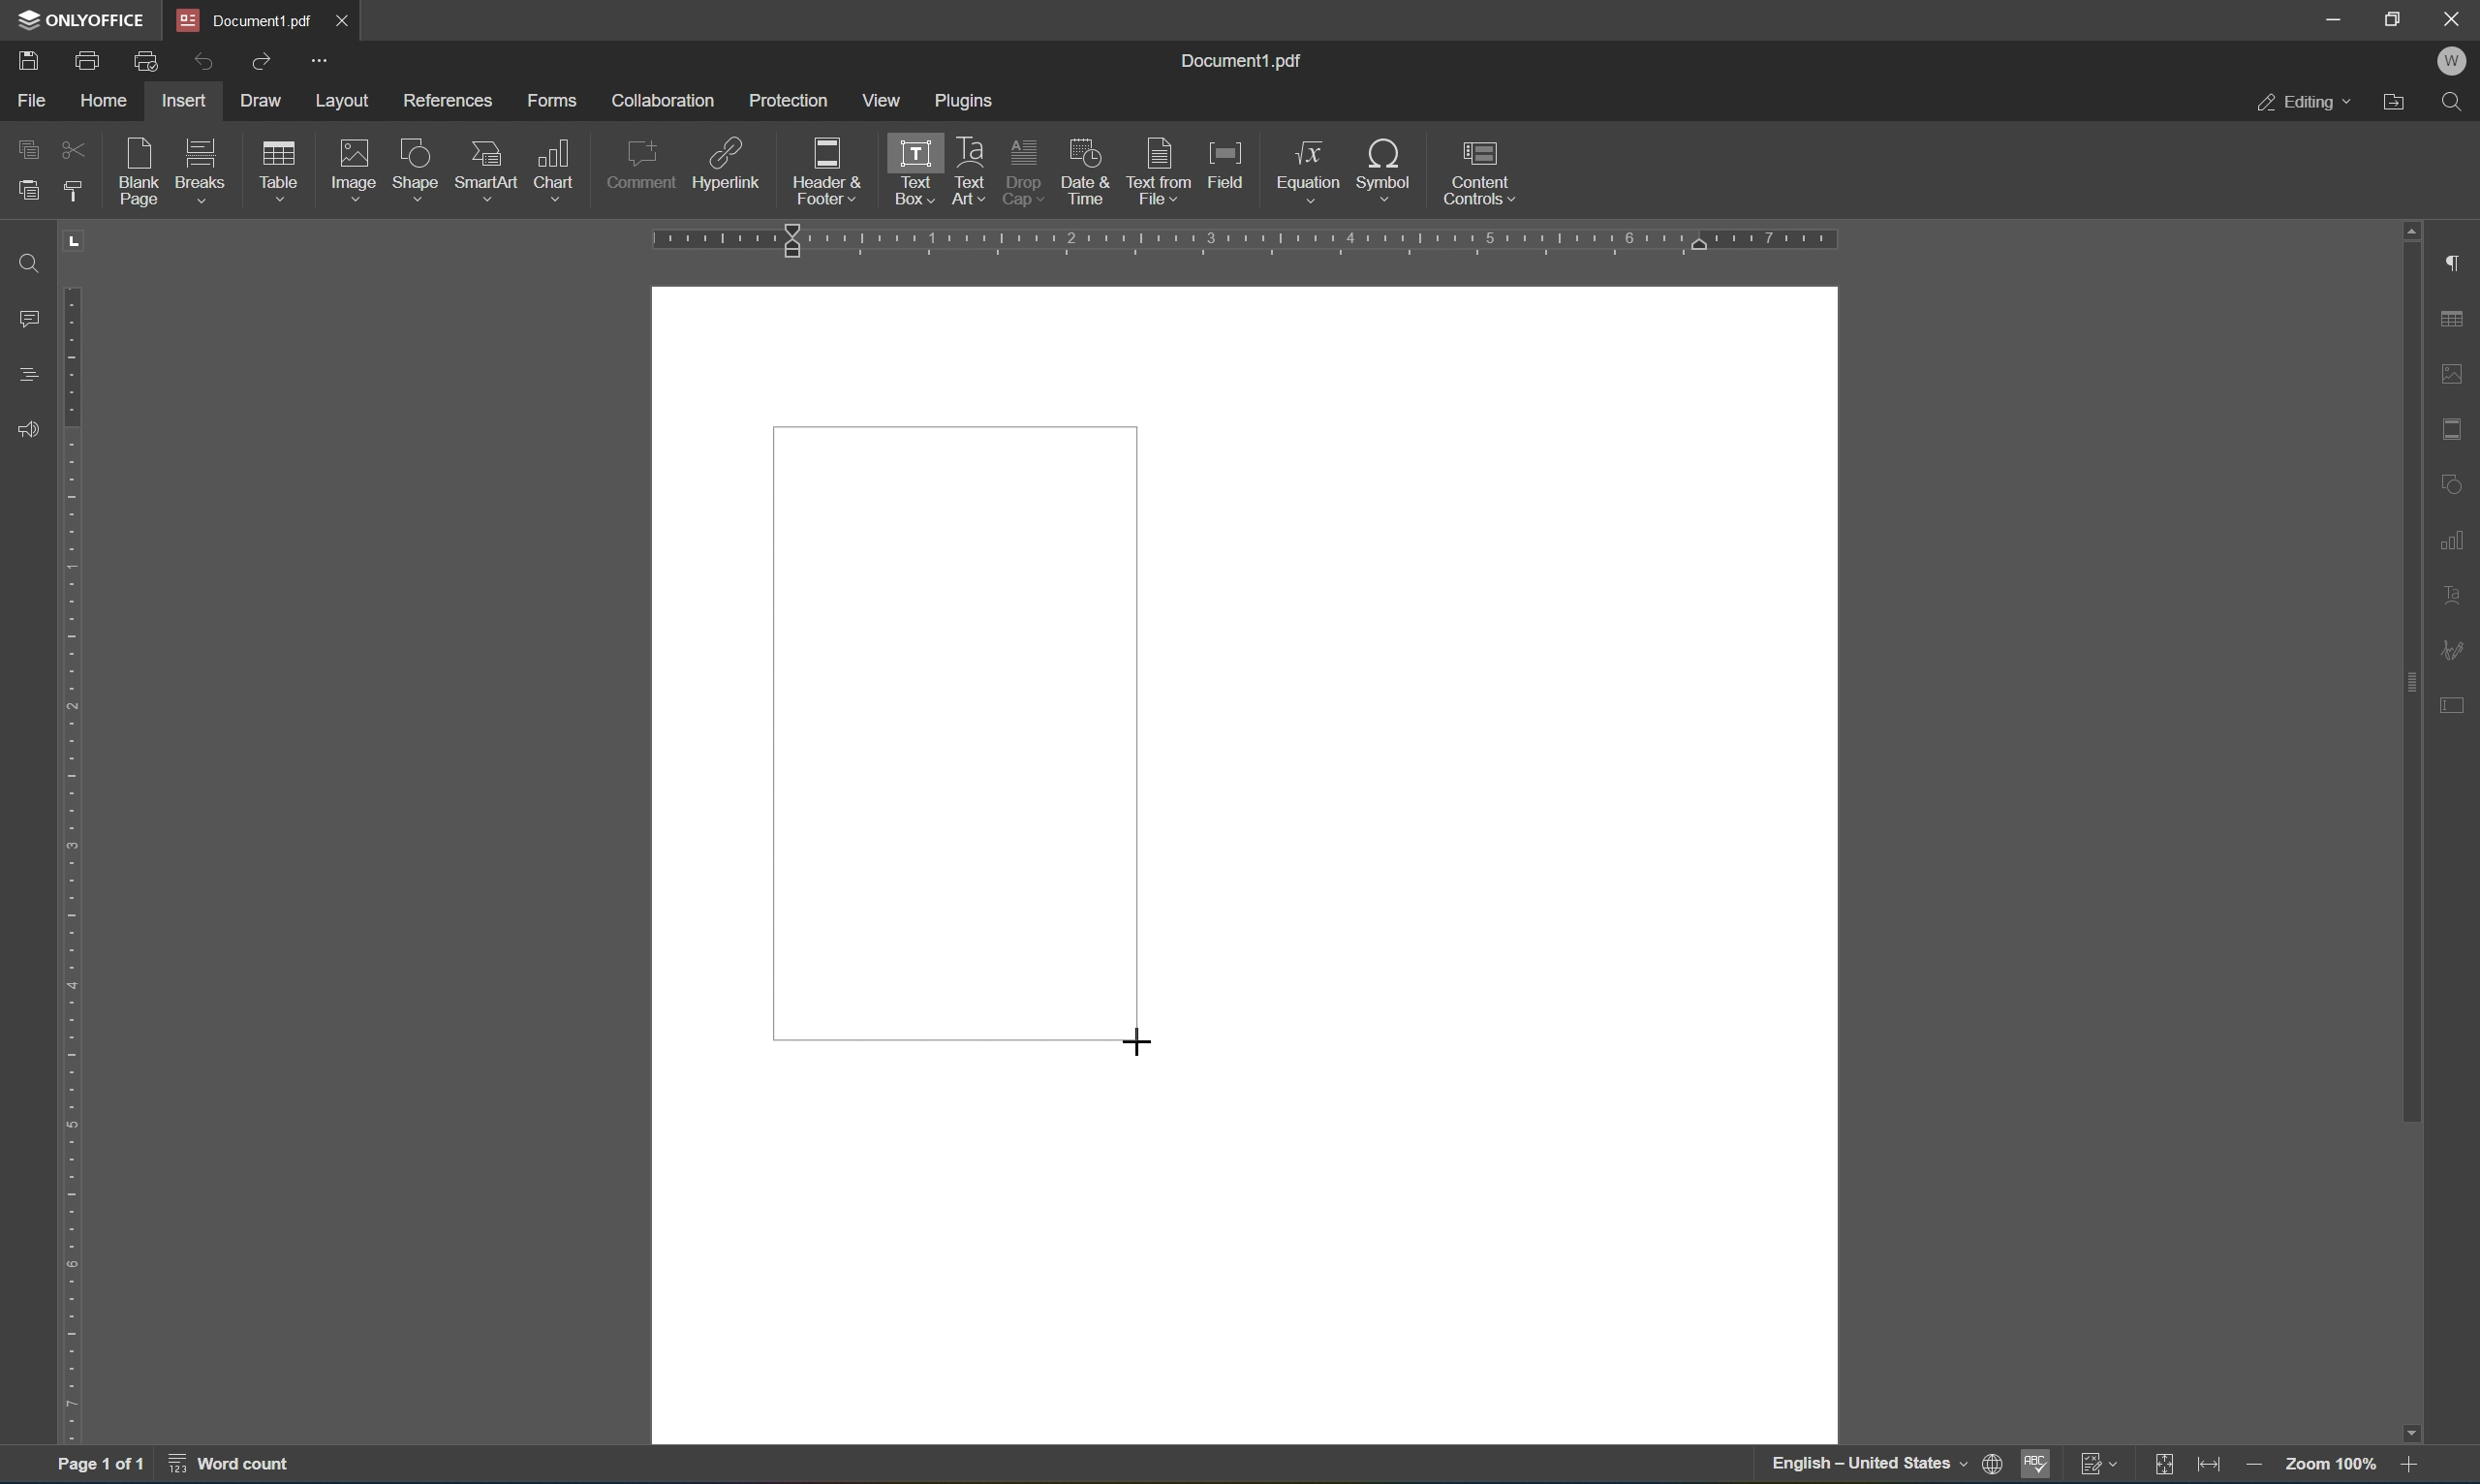 The height and width of the screenshot is (1484, 2480). Describe the element at coordinates (2455, 64) in the screenshot. I see `Welcome` at that location.